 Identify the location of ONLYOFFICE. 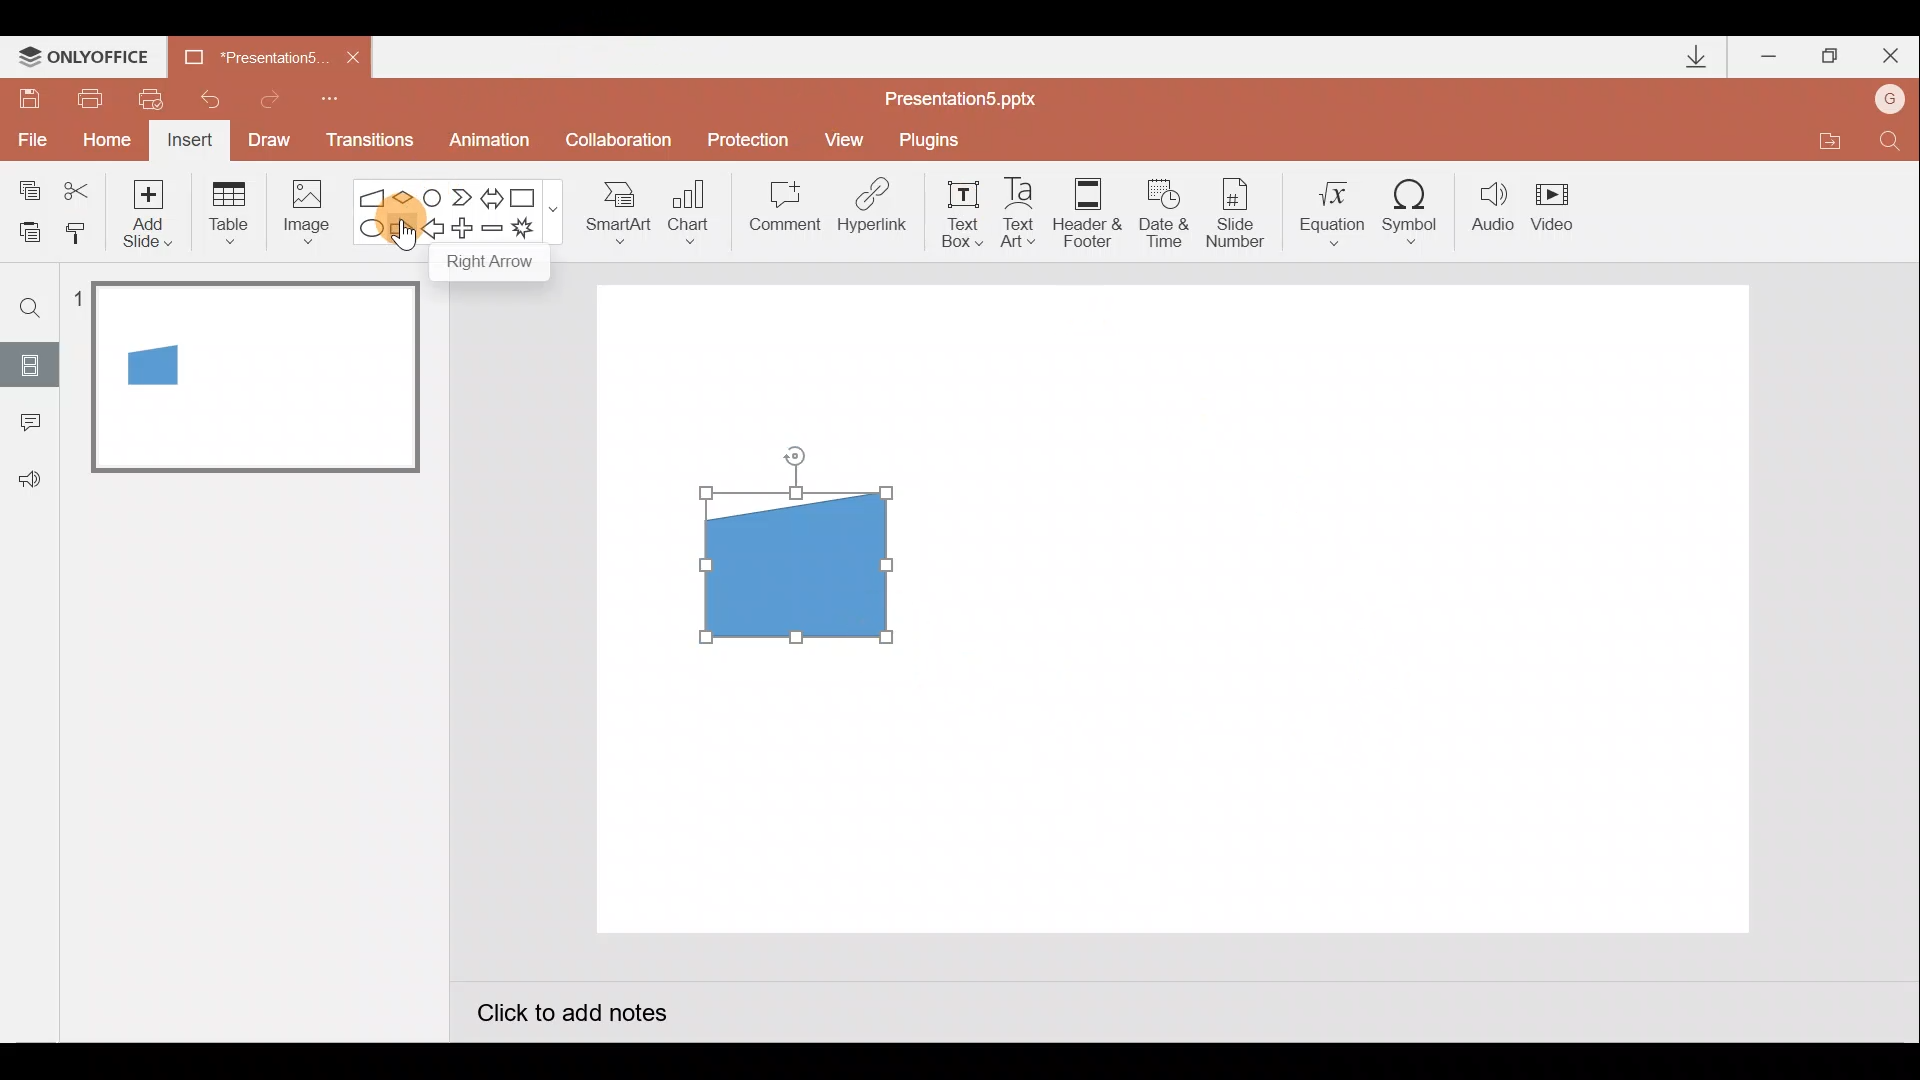
(88, 55).